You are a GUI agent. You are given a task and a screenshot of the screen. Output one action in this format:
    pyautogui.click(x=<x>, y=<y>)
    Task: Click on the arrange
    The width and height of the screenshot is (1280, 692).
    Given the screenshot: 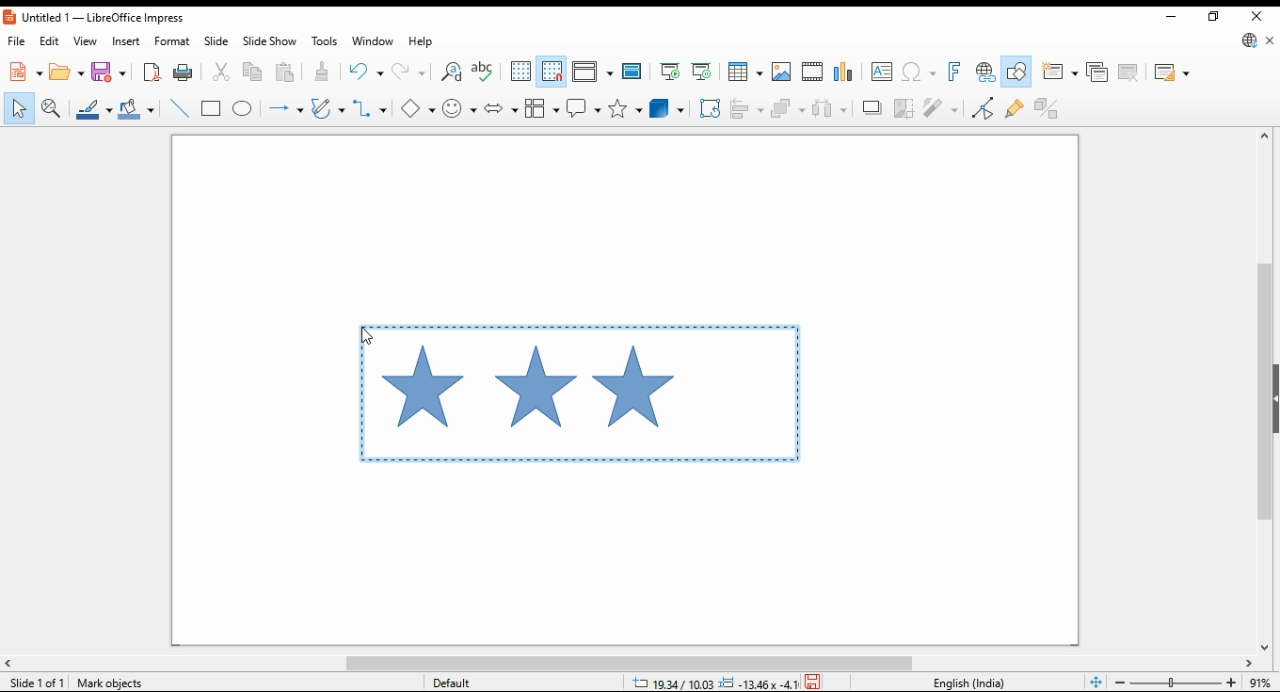 What is the action you would take?
    pyautogui.click(x=789, y=108)
    